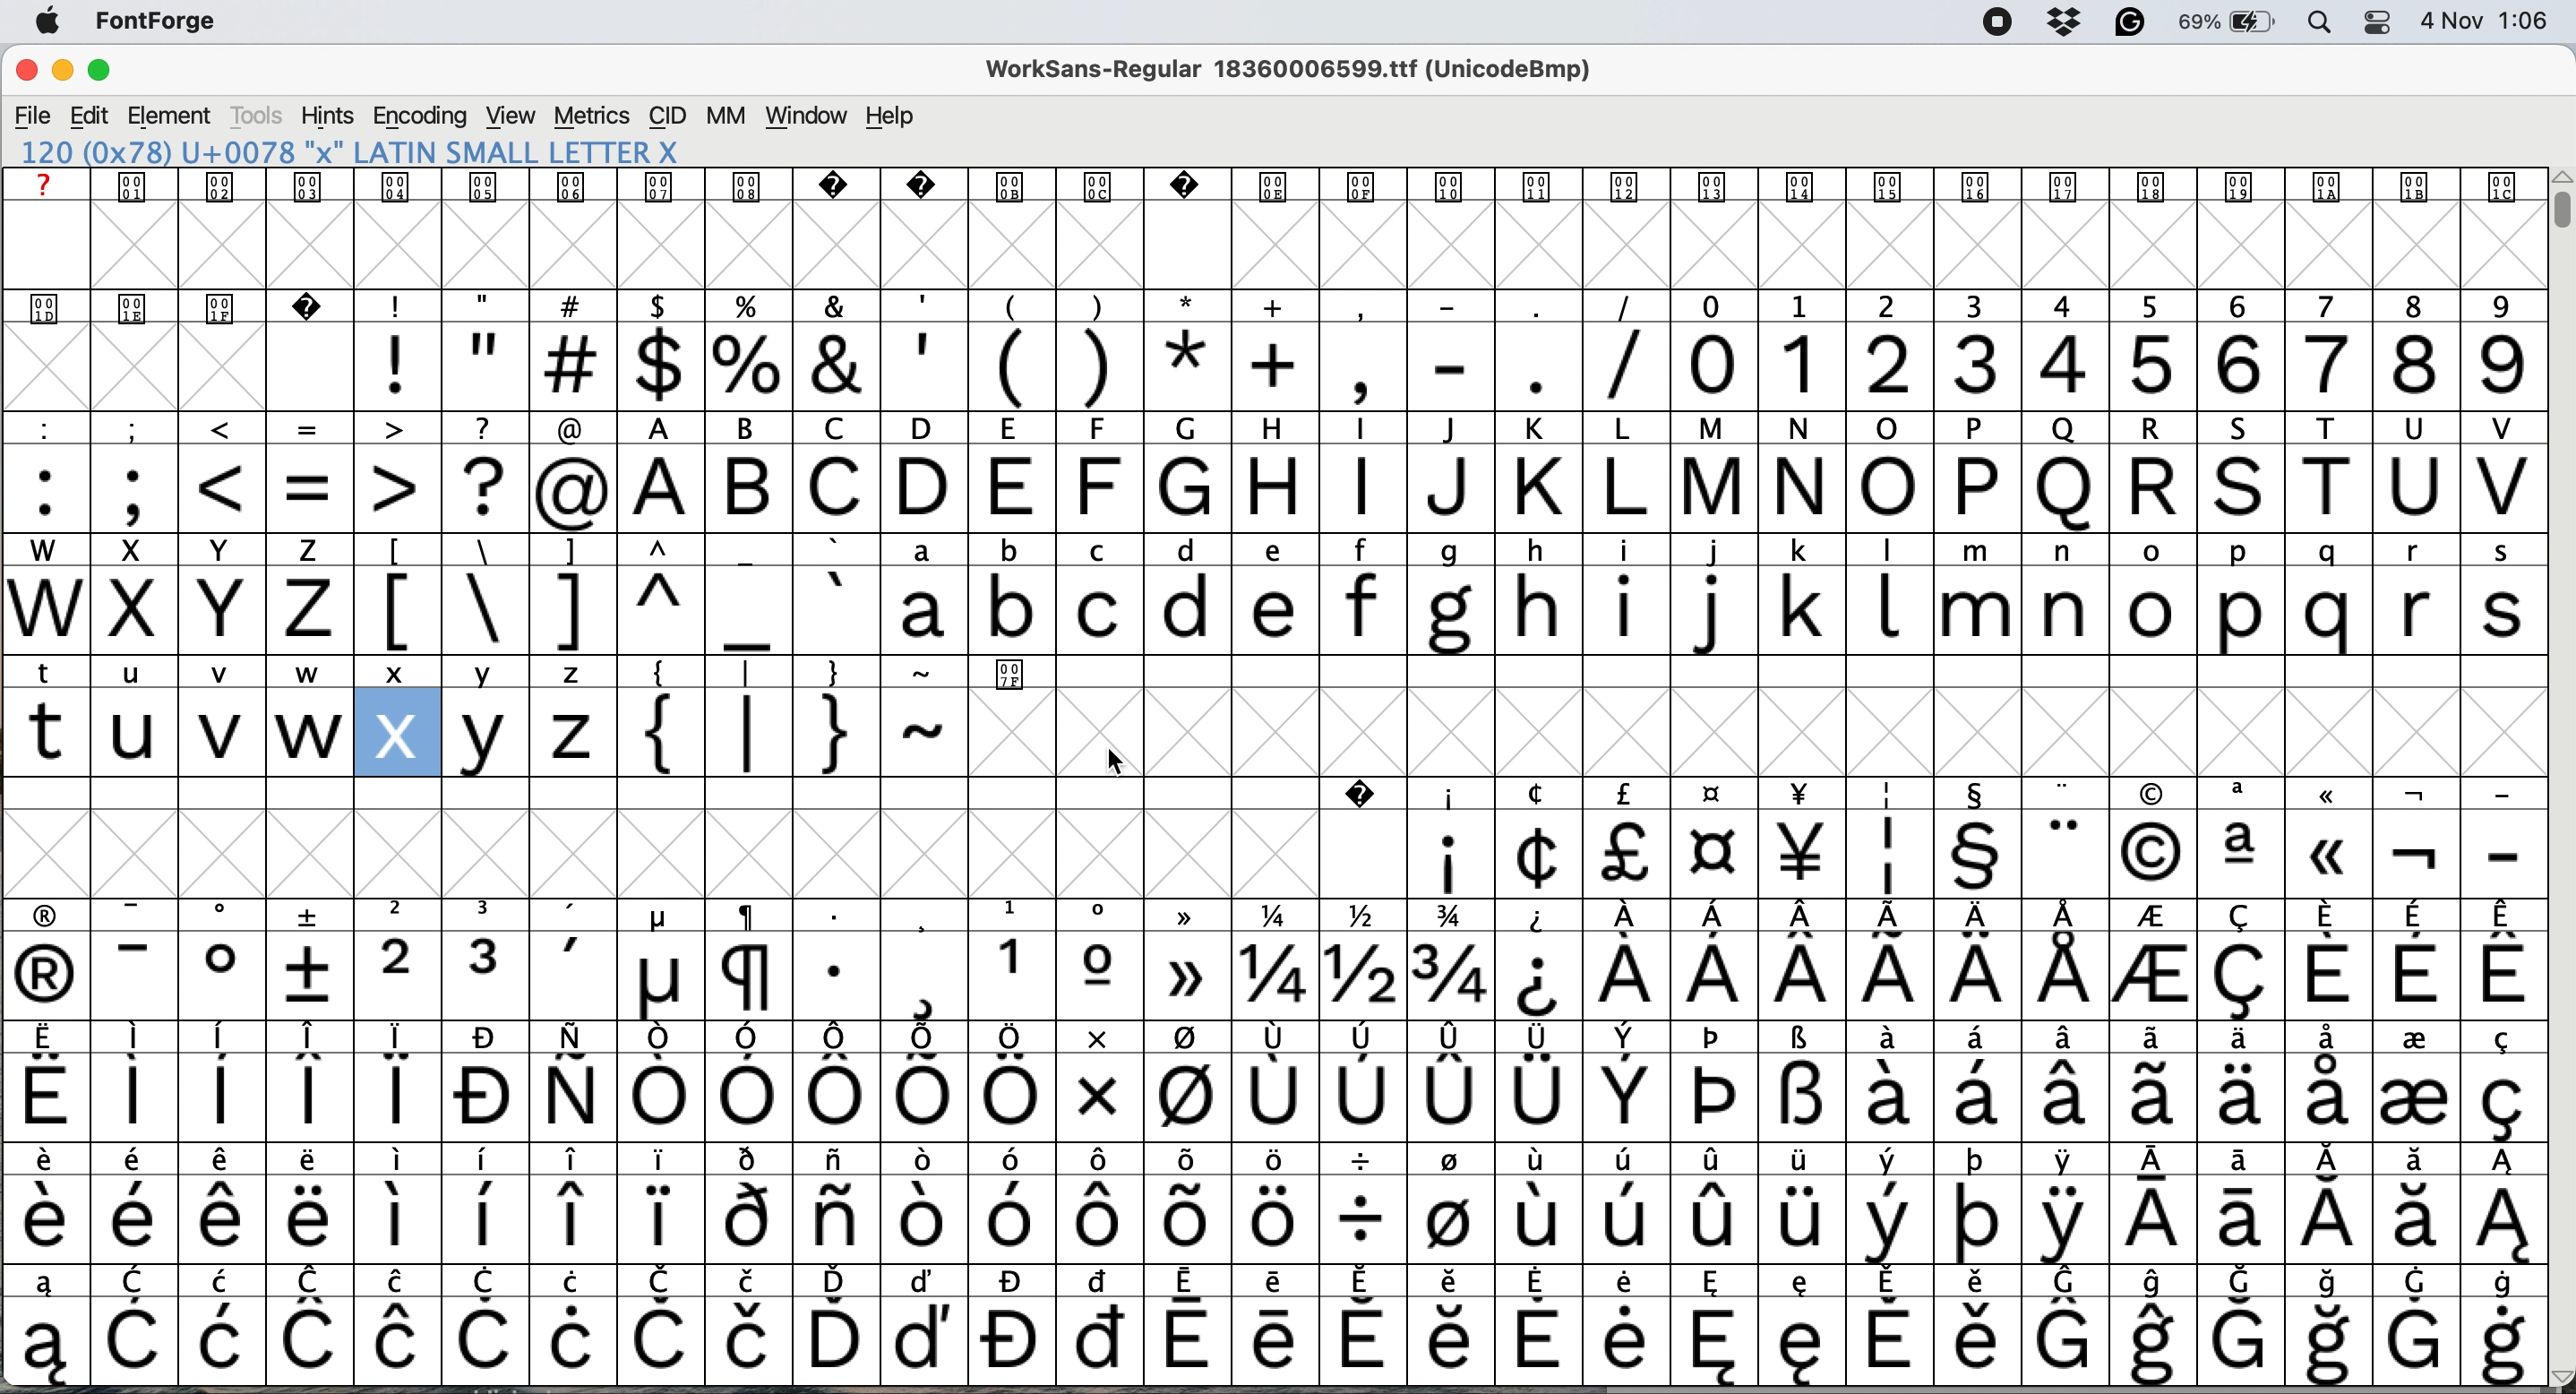  What do you see at coordinates (2227, 23) in the screenshot?
I see `battery` at bounding box center [2227, 23].